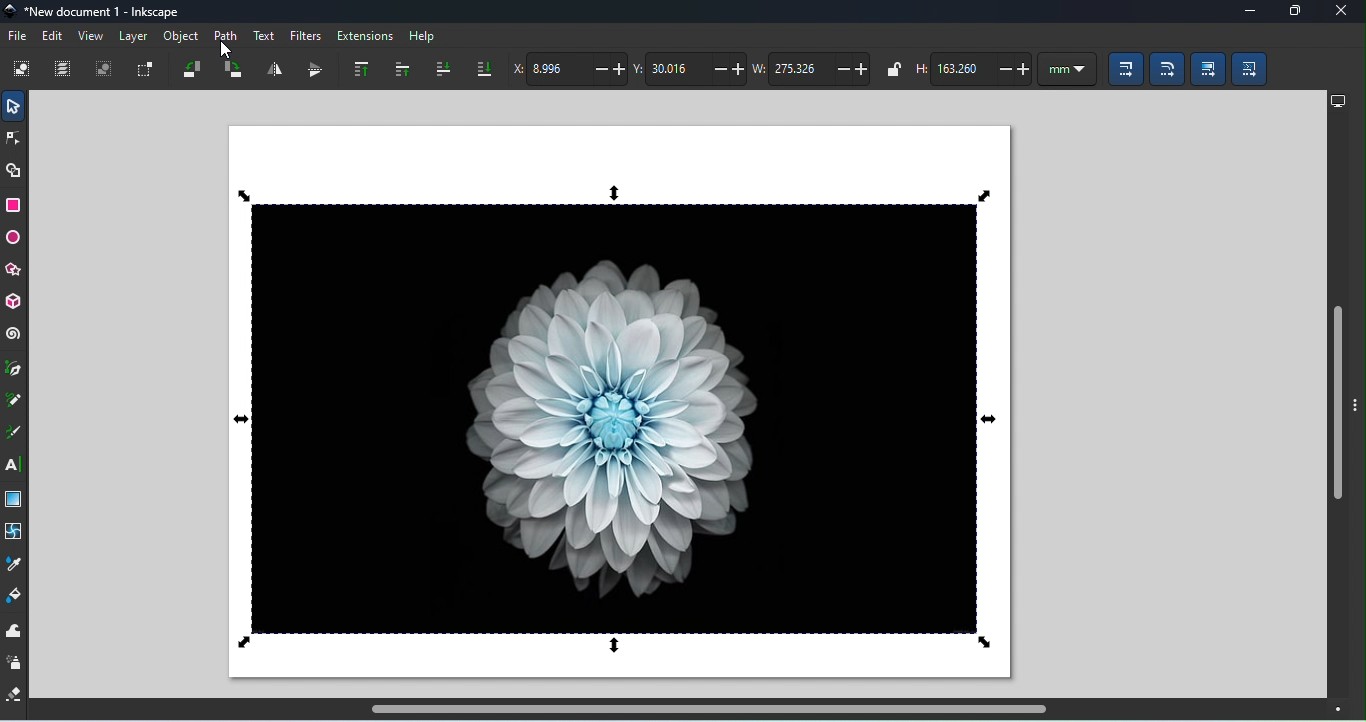 The width and height of the screenshot is (1366, 722). I want to click on File name, so click(94, 12).